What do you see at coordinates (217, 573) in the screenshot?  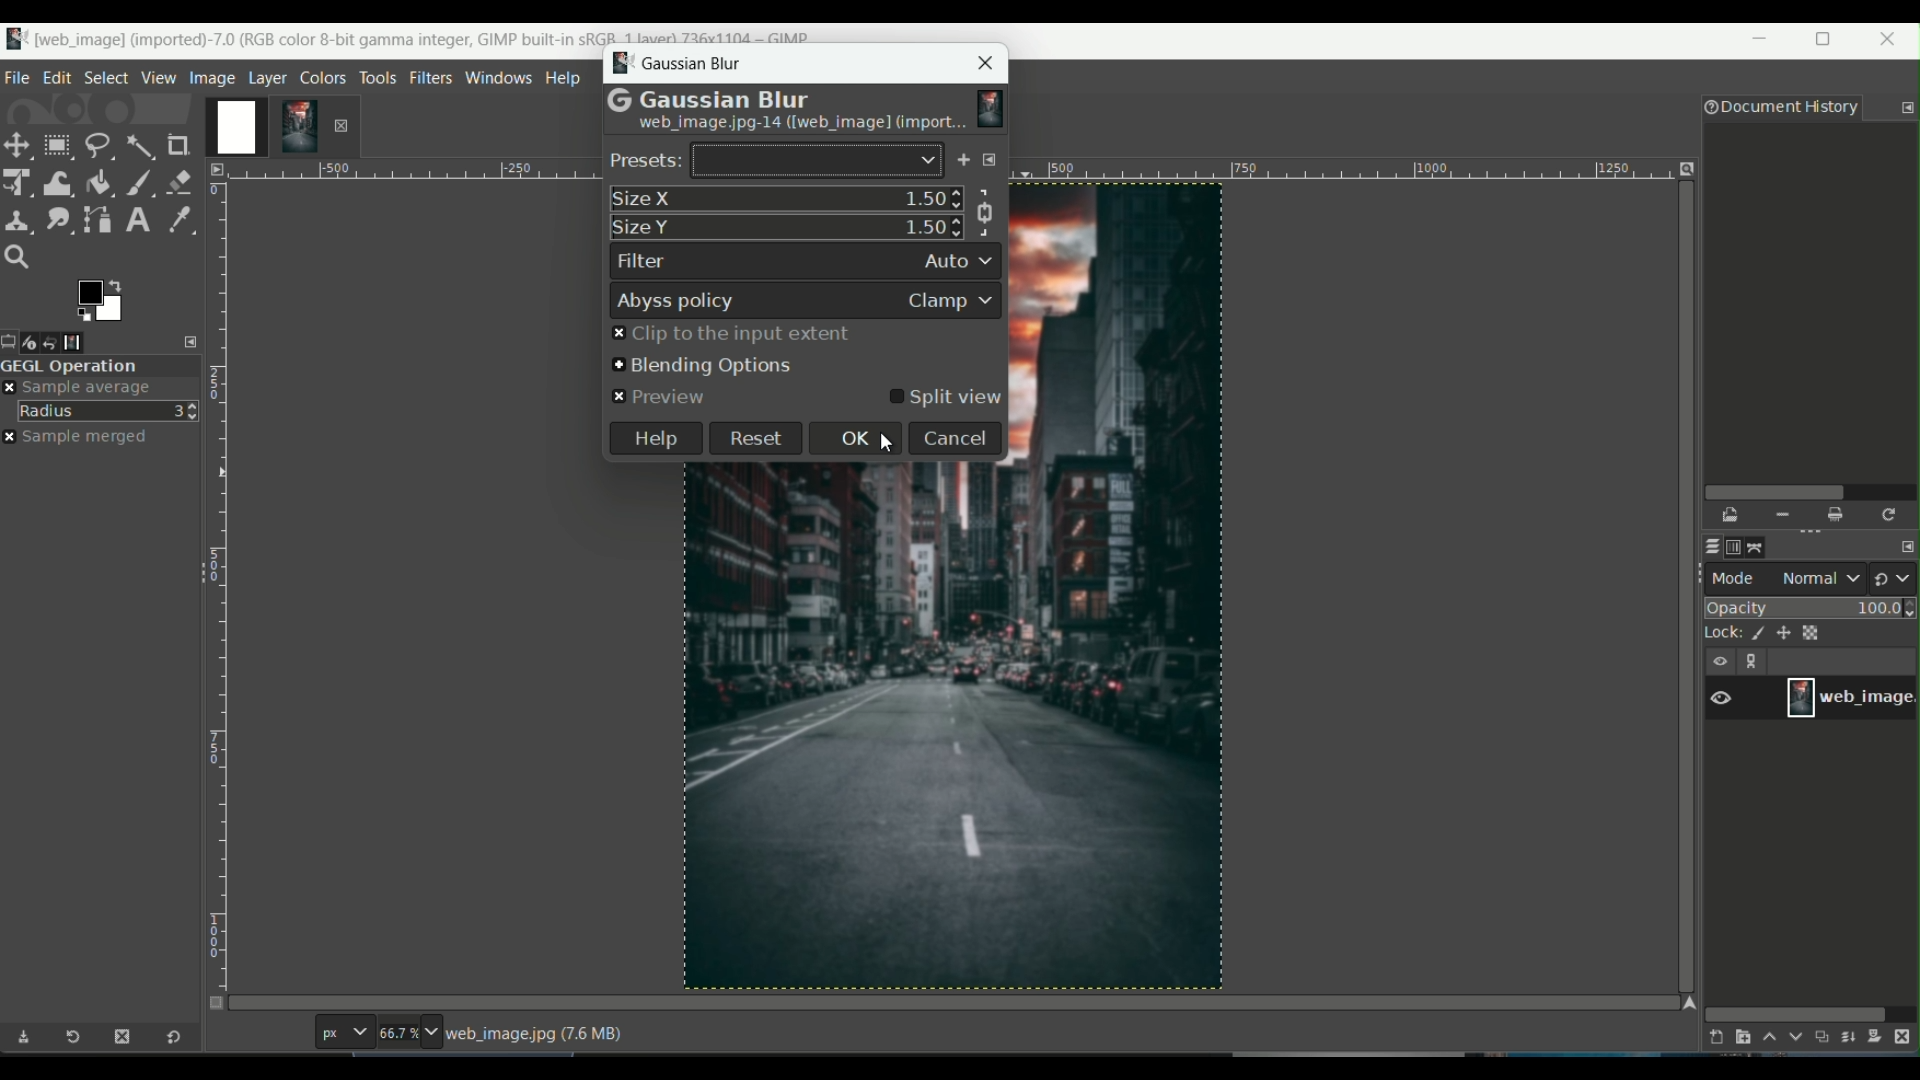 I see `length measuring layer` at bounding box center [217, 573].